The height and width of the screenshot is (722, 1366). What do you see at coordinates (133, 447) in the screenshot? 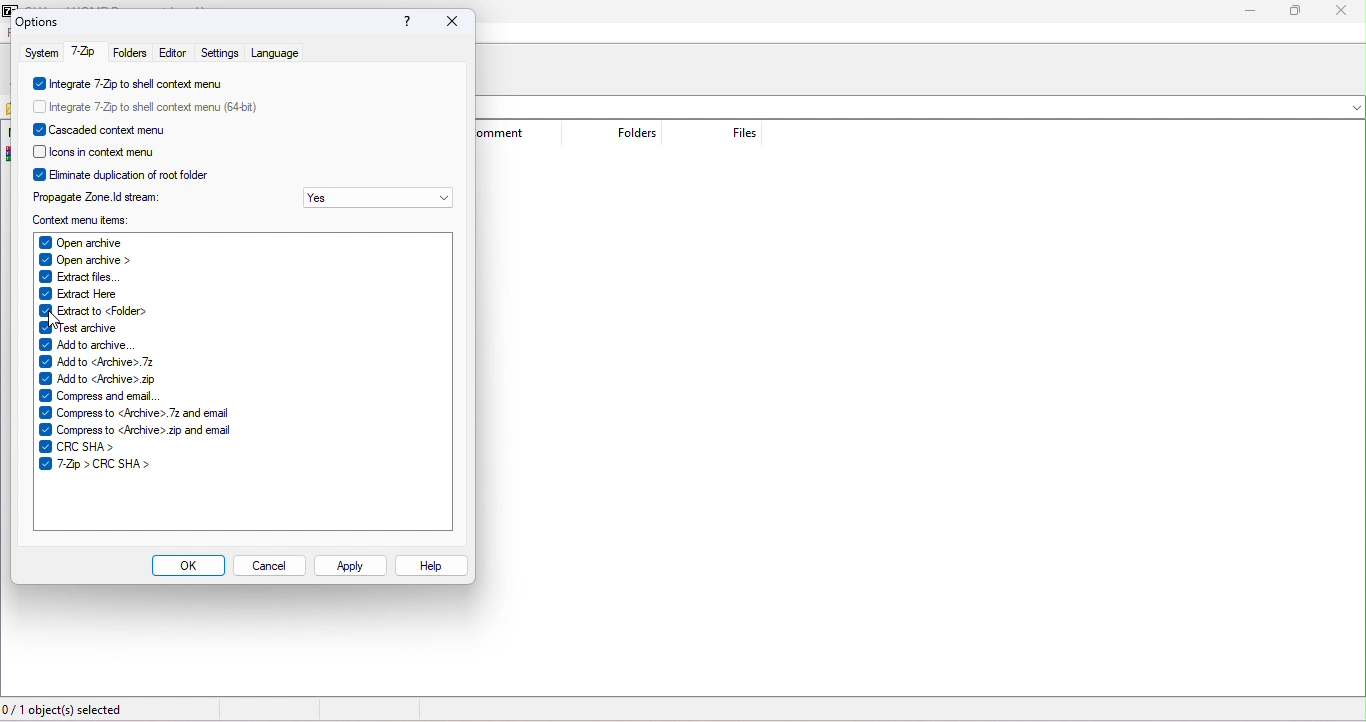
I see `crc sha>` at bounding box center [133, 447].